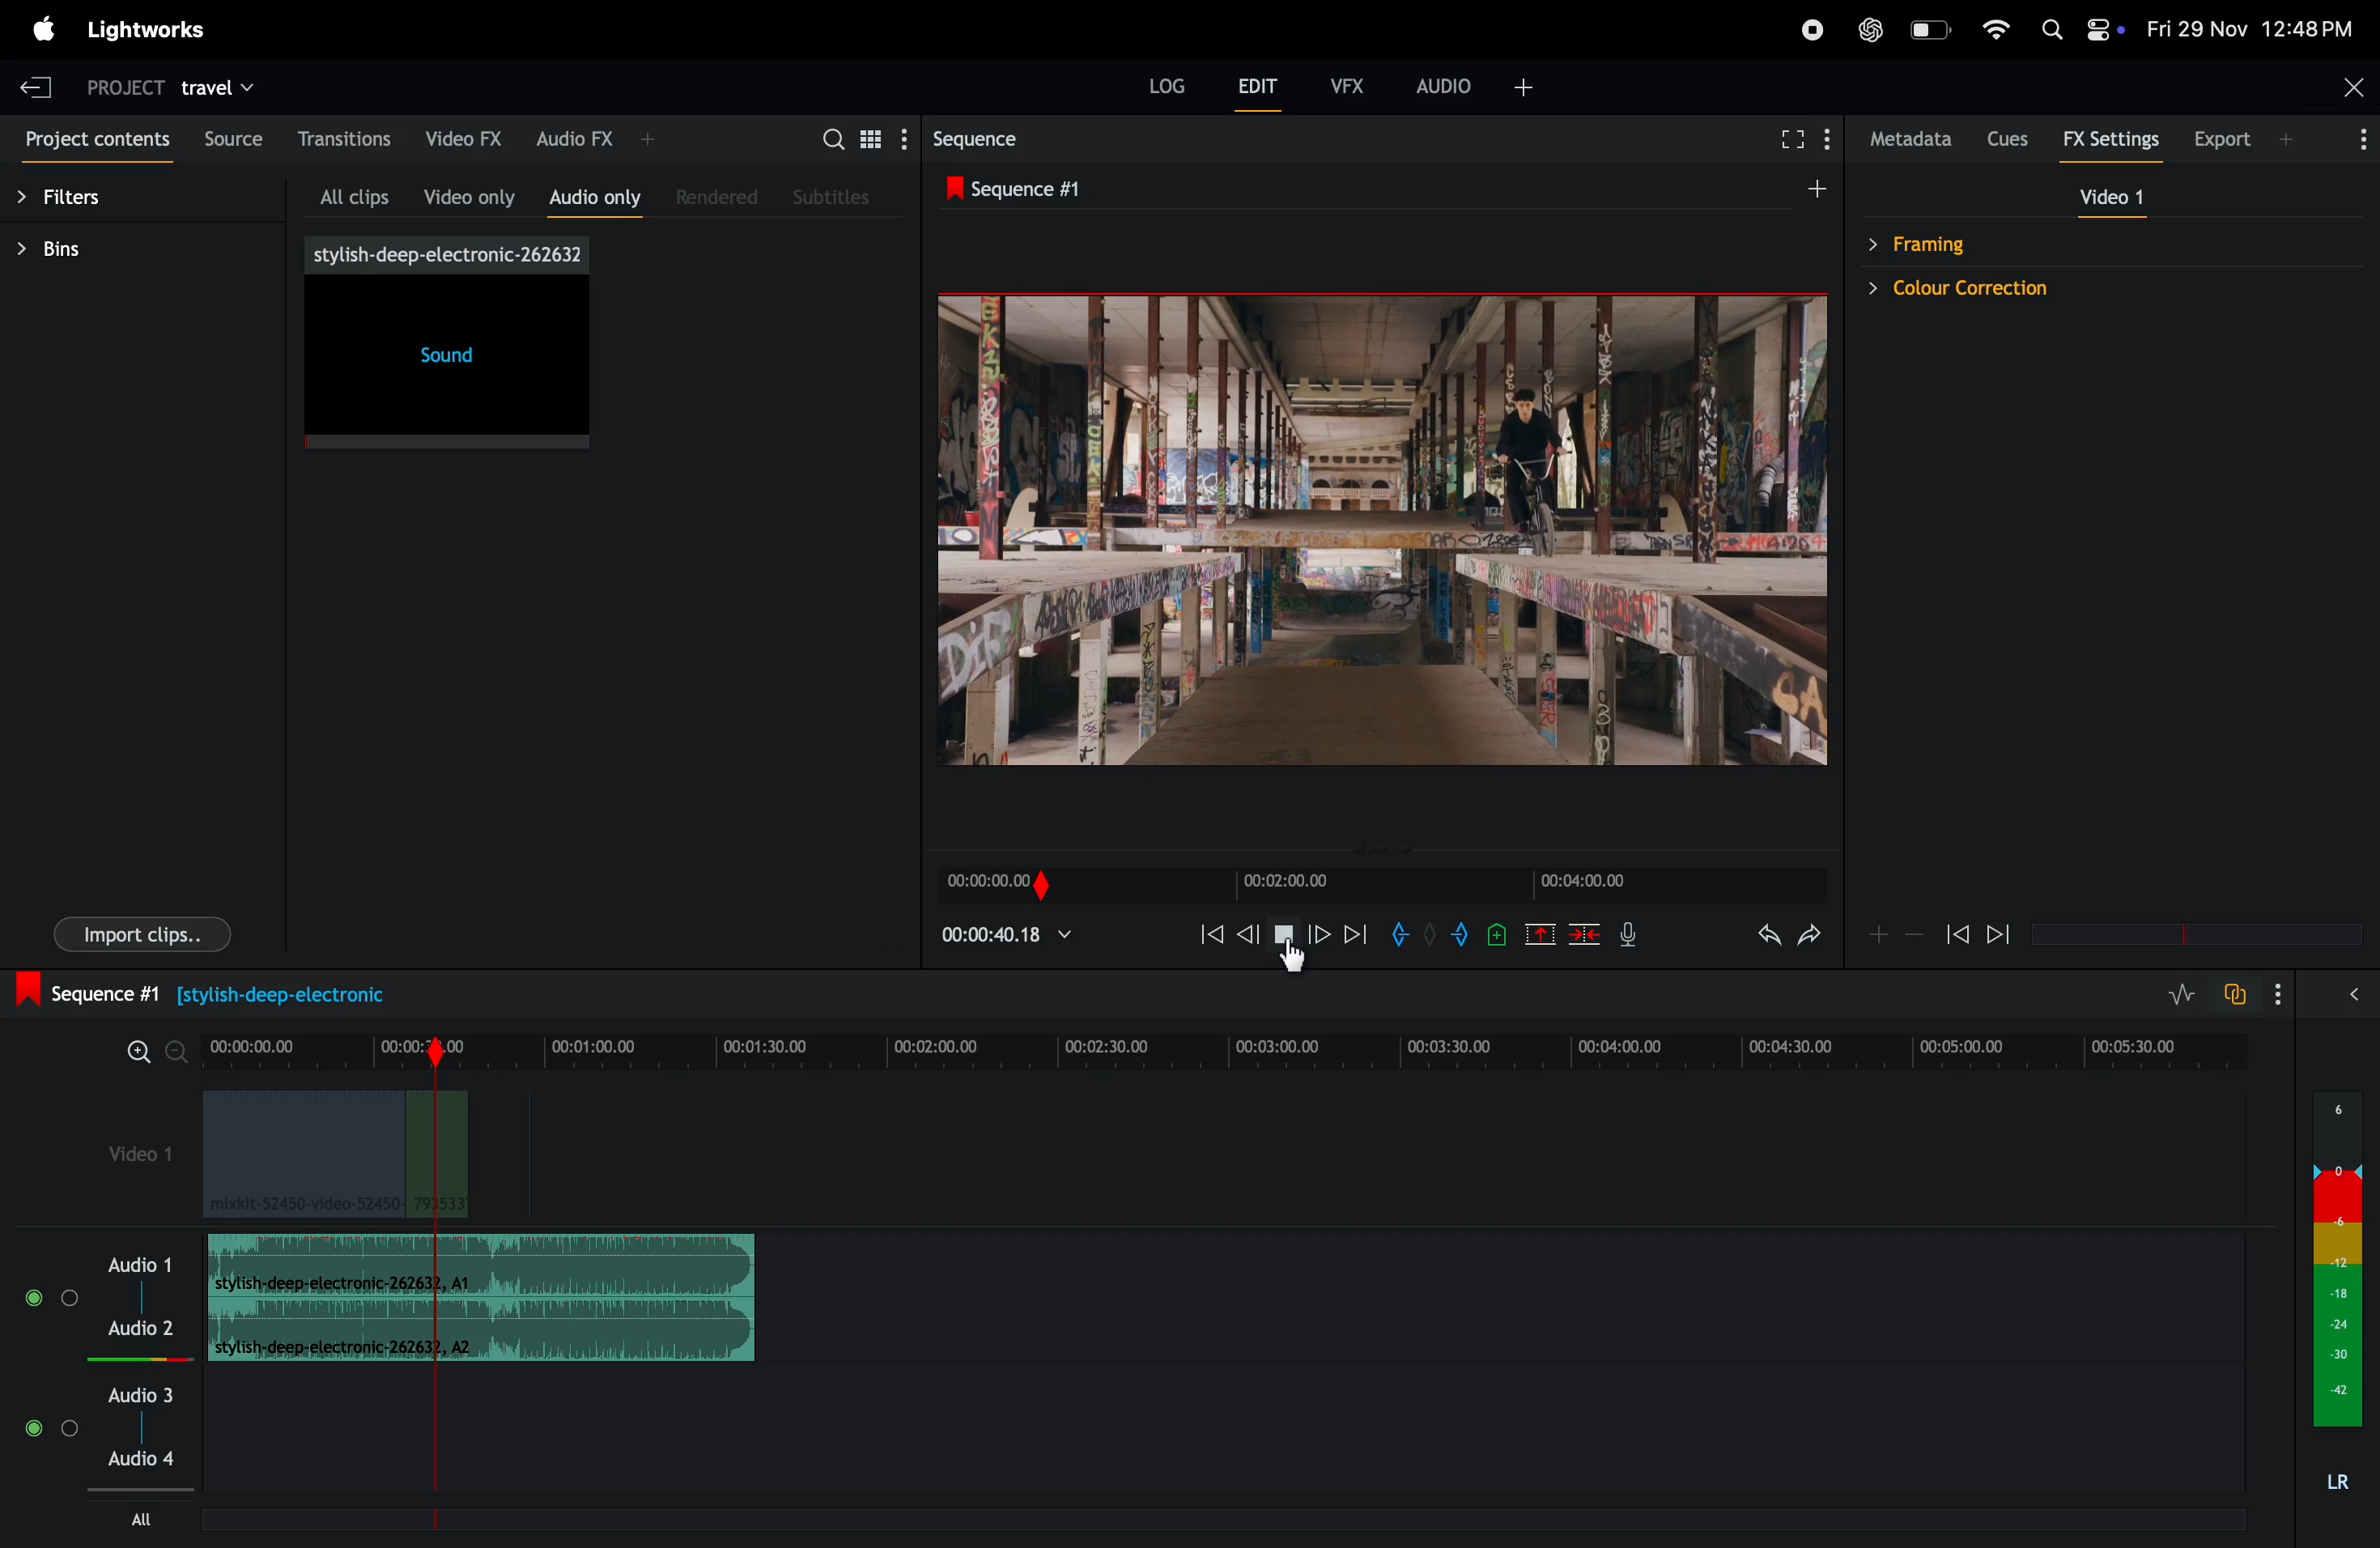 The width and height of the screenshot is (2380, 1548). I want to click on add cue to current position, so click(1495, 934).